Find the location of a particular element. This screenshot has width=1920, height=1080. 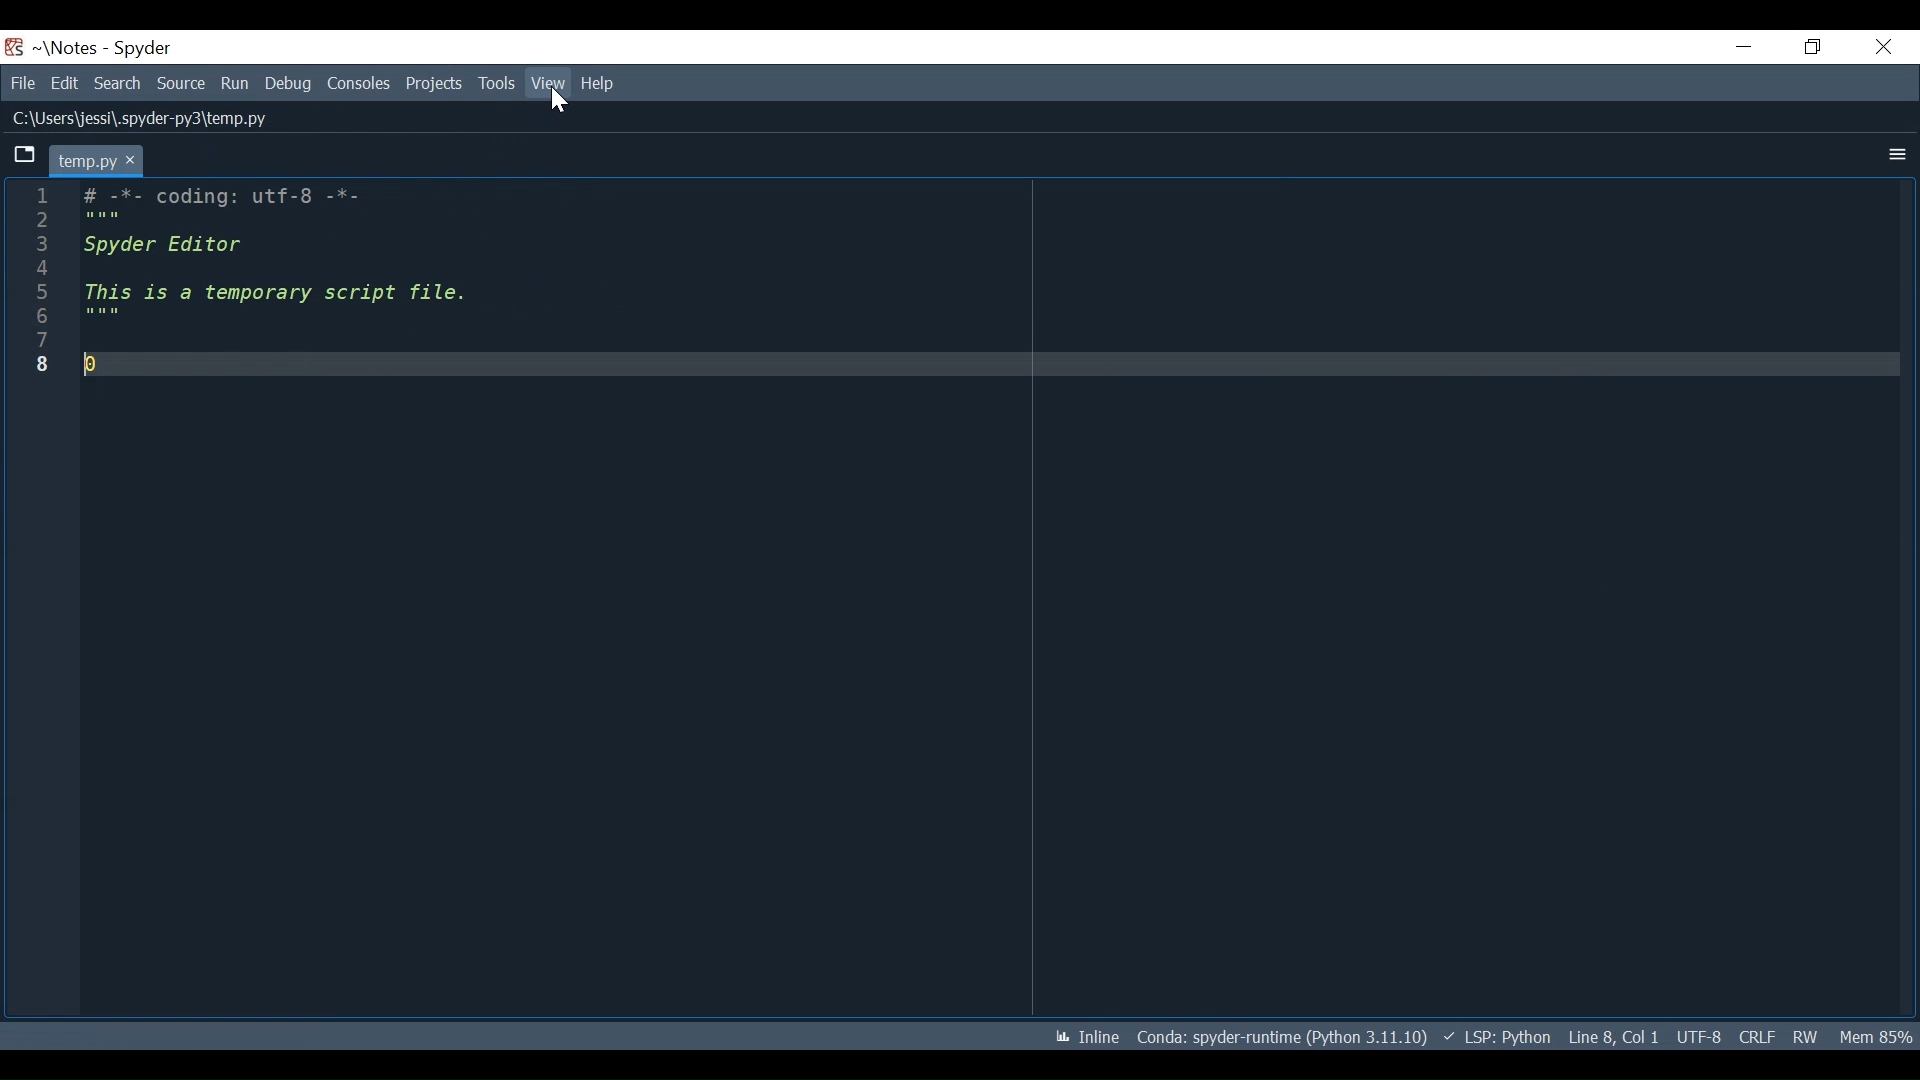

) v LSP: Python is located at coordinates (1498, 1036).